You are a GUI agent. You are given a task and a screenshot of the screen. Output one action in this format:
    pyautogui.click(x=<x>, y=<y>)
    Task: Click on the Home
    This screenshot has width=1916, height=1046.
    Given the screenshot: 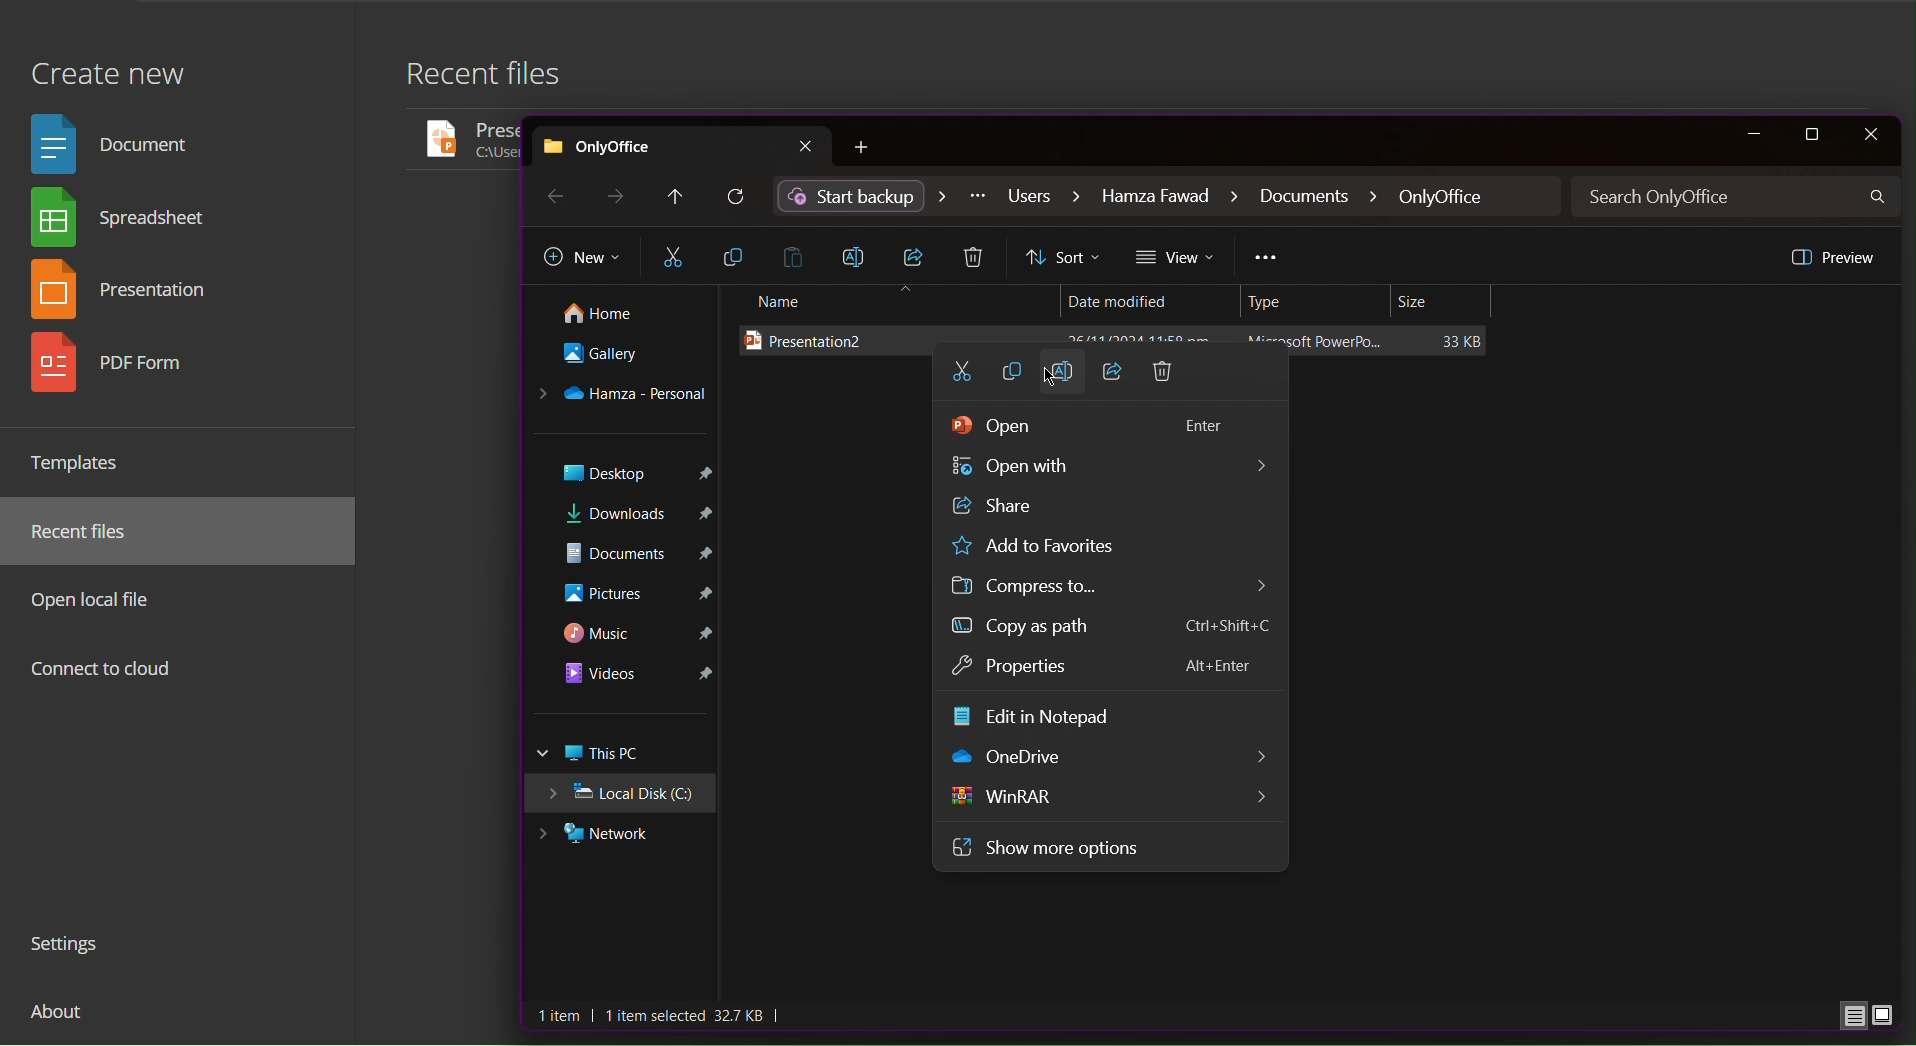 What is the action you would take?
    pyautogui.click(x=616, y=315)
    